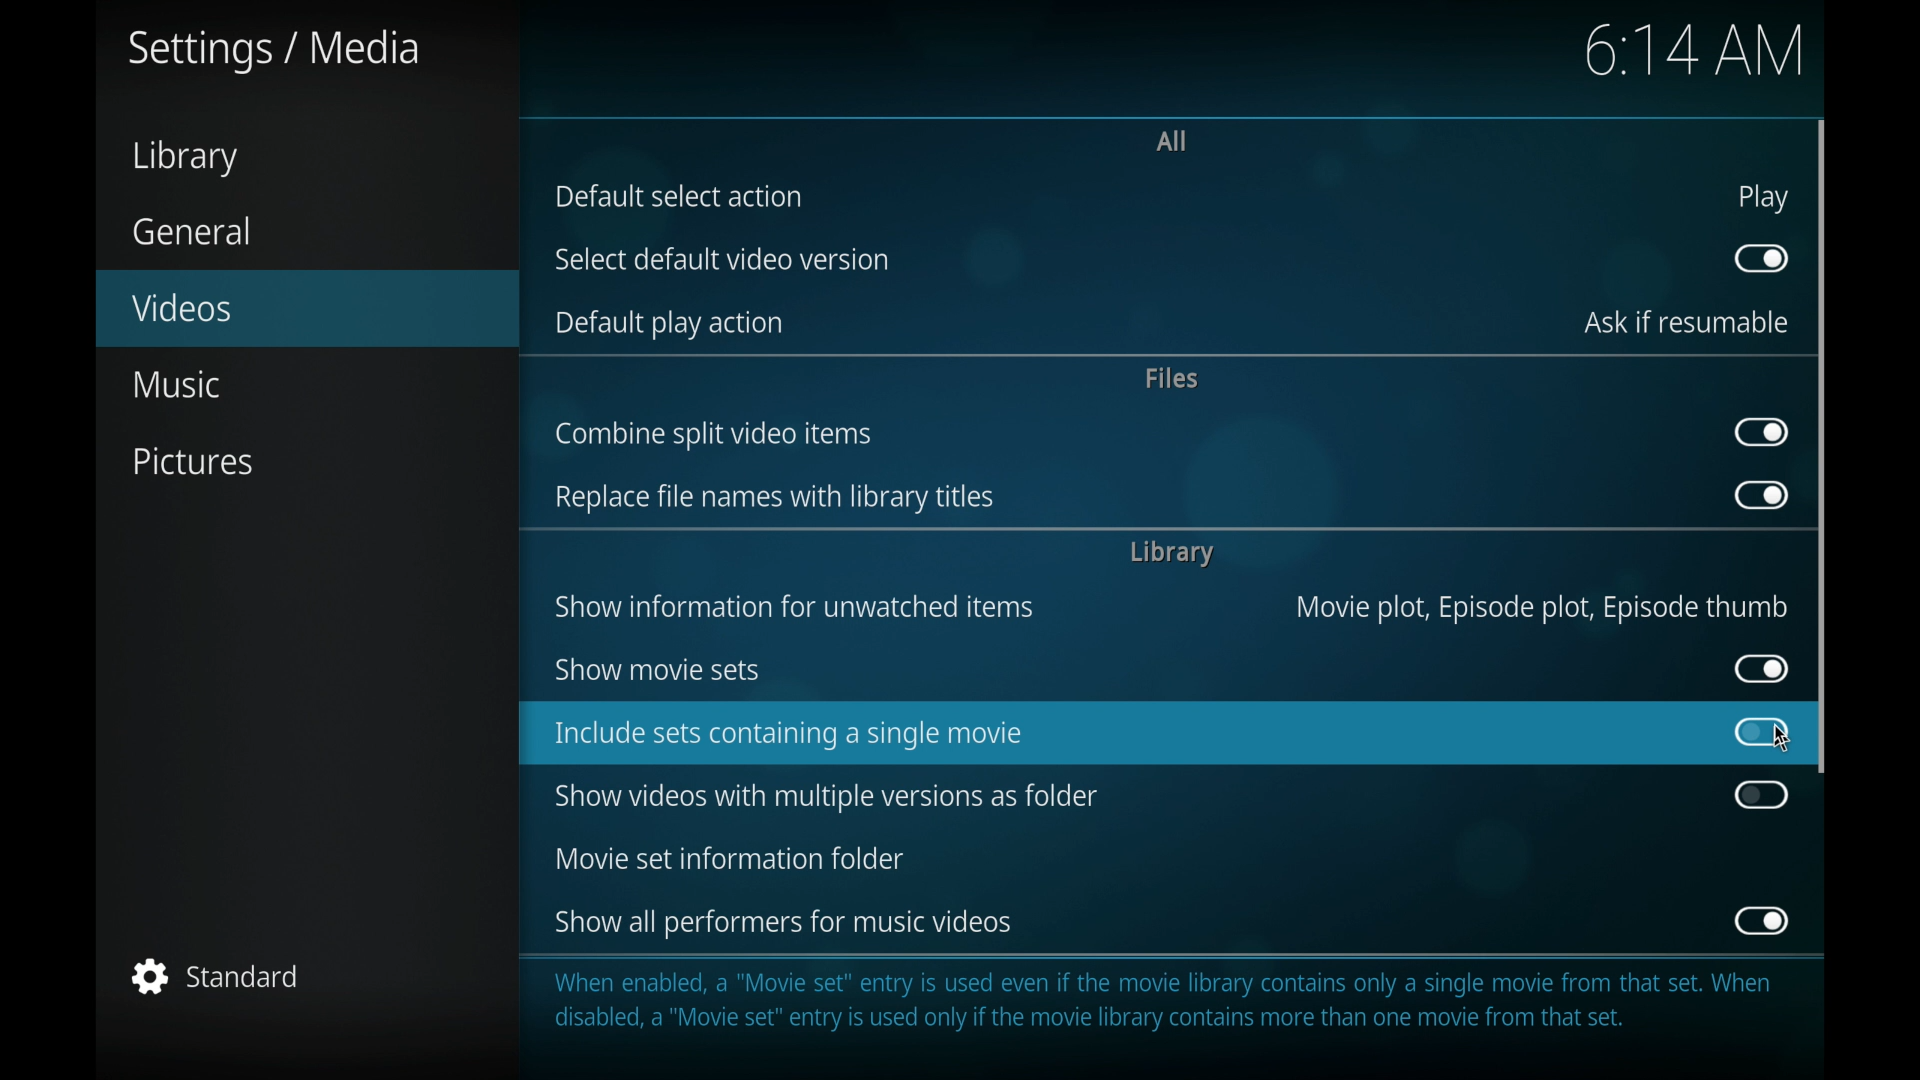 This screenshot has height=1080, width=1920. What do you see at coordinates (1171, 553) in the screenshot?
I see `library` at bounding box center [1171, 553].